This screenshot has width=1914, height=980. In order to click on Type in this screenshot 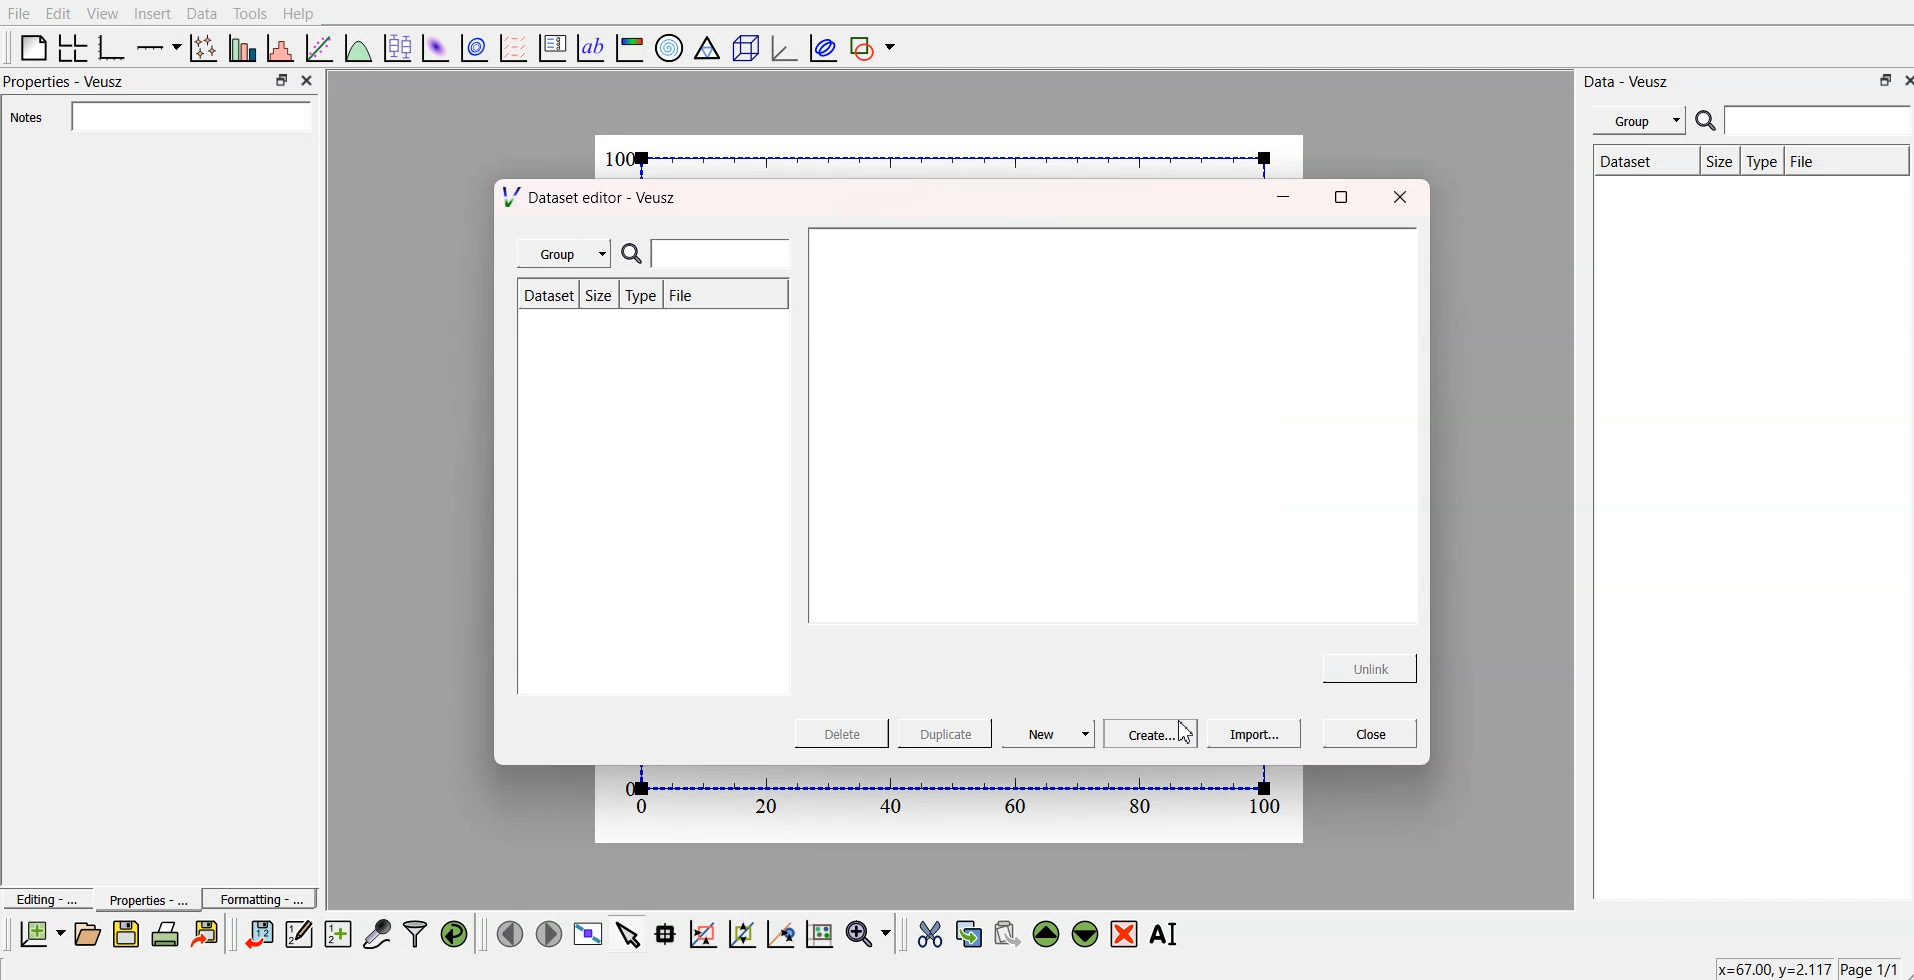, I will do `click(641, 295)`.